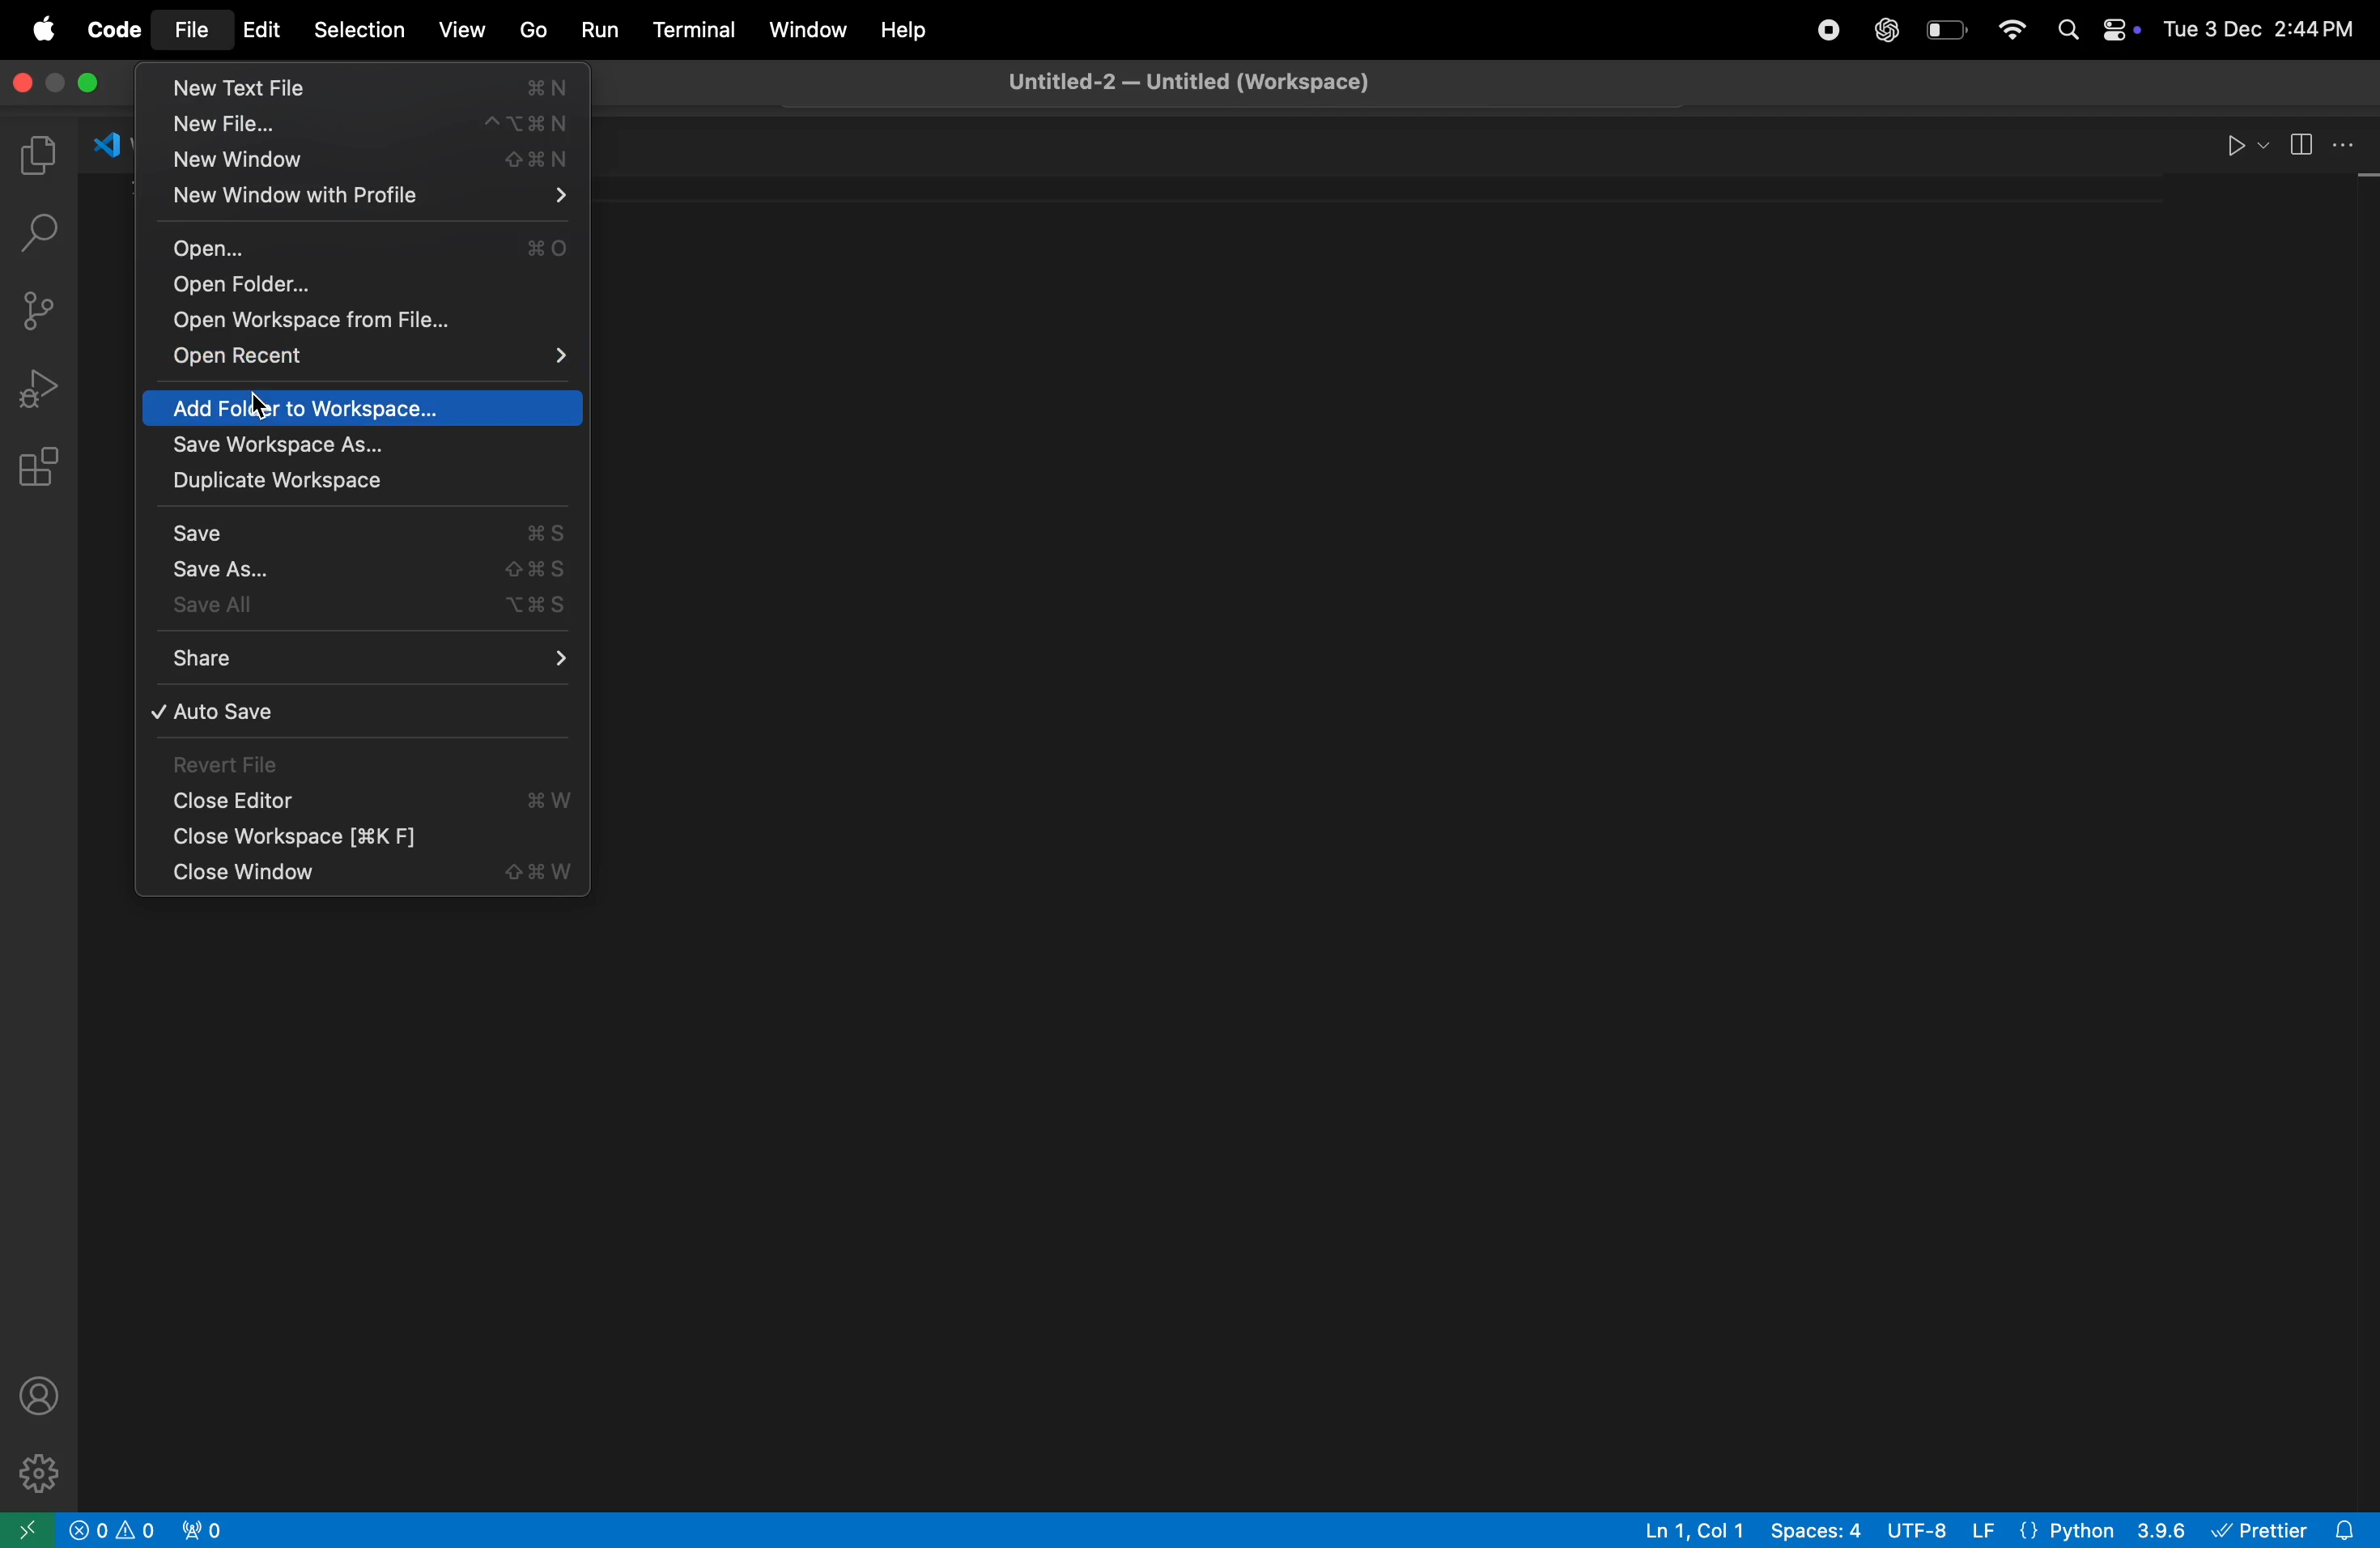  What do you see at coordinates (42, 308) in the screenshot?
I see `source control` at bounding box center [42, 308].